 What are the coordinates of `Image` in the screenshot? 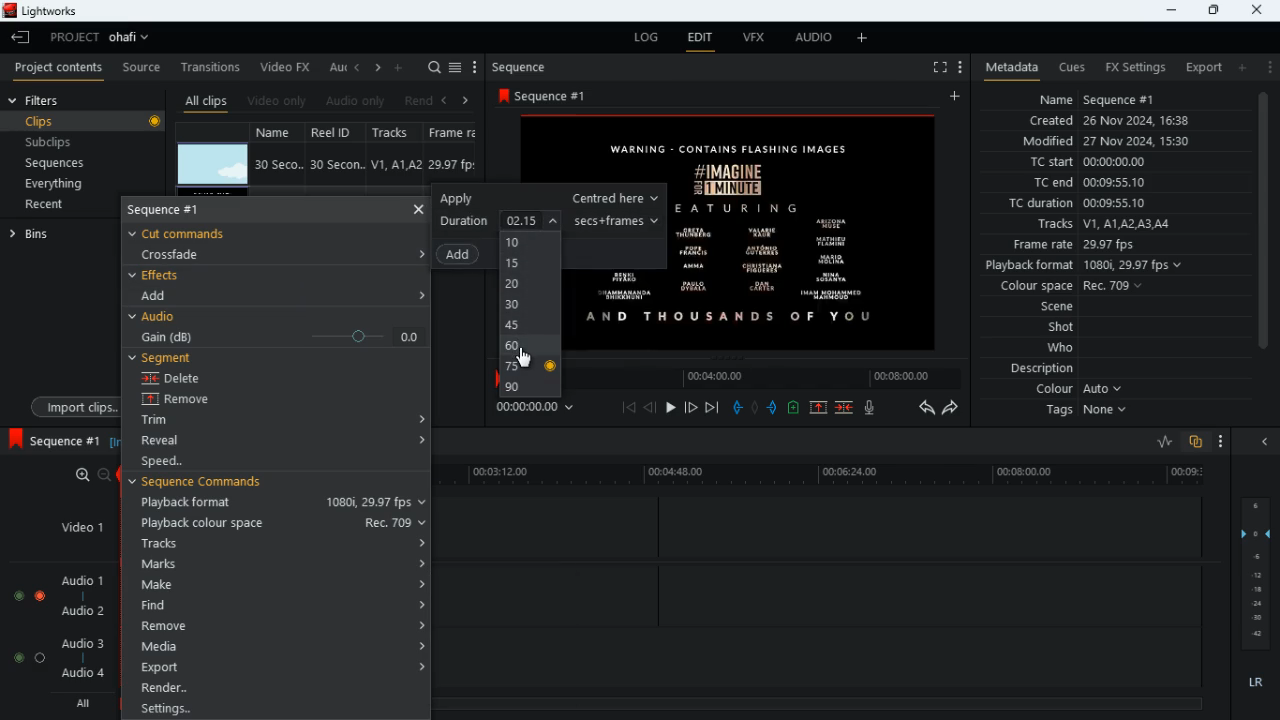 It's located at (812, 232).